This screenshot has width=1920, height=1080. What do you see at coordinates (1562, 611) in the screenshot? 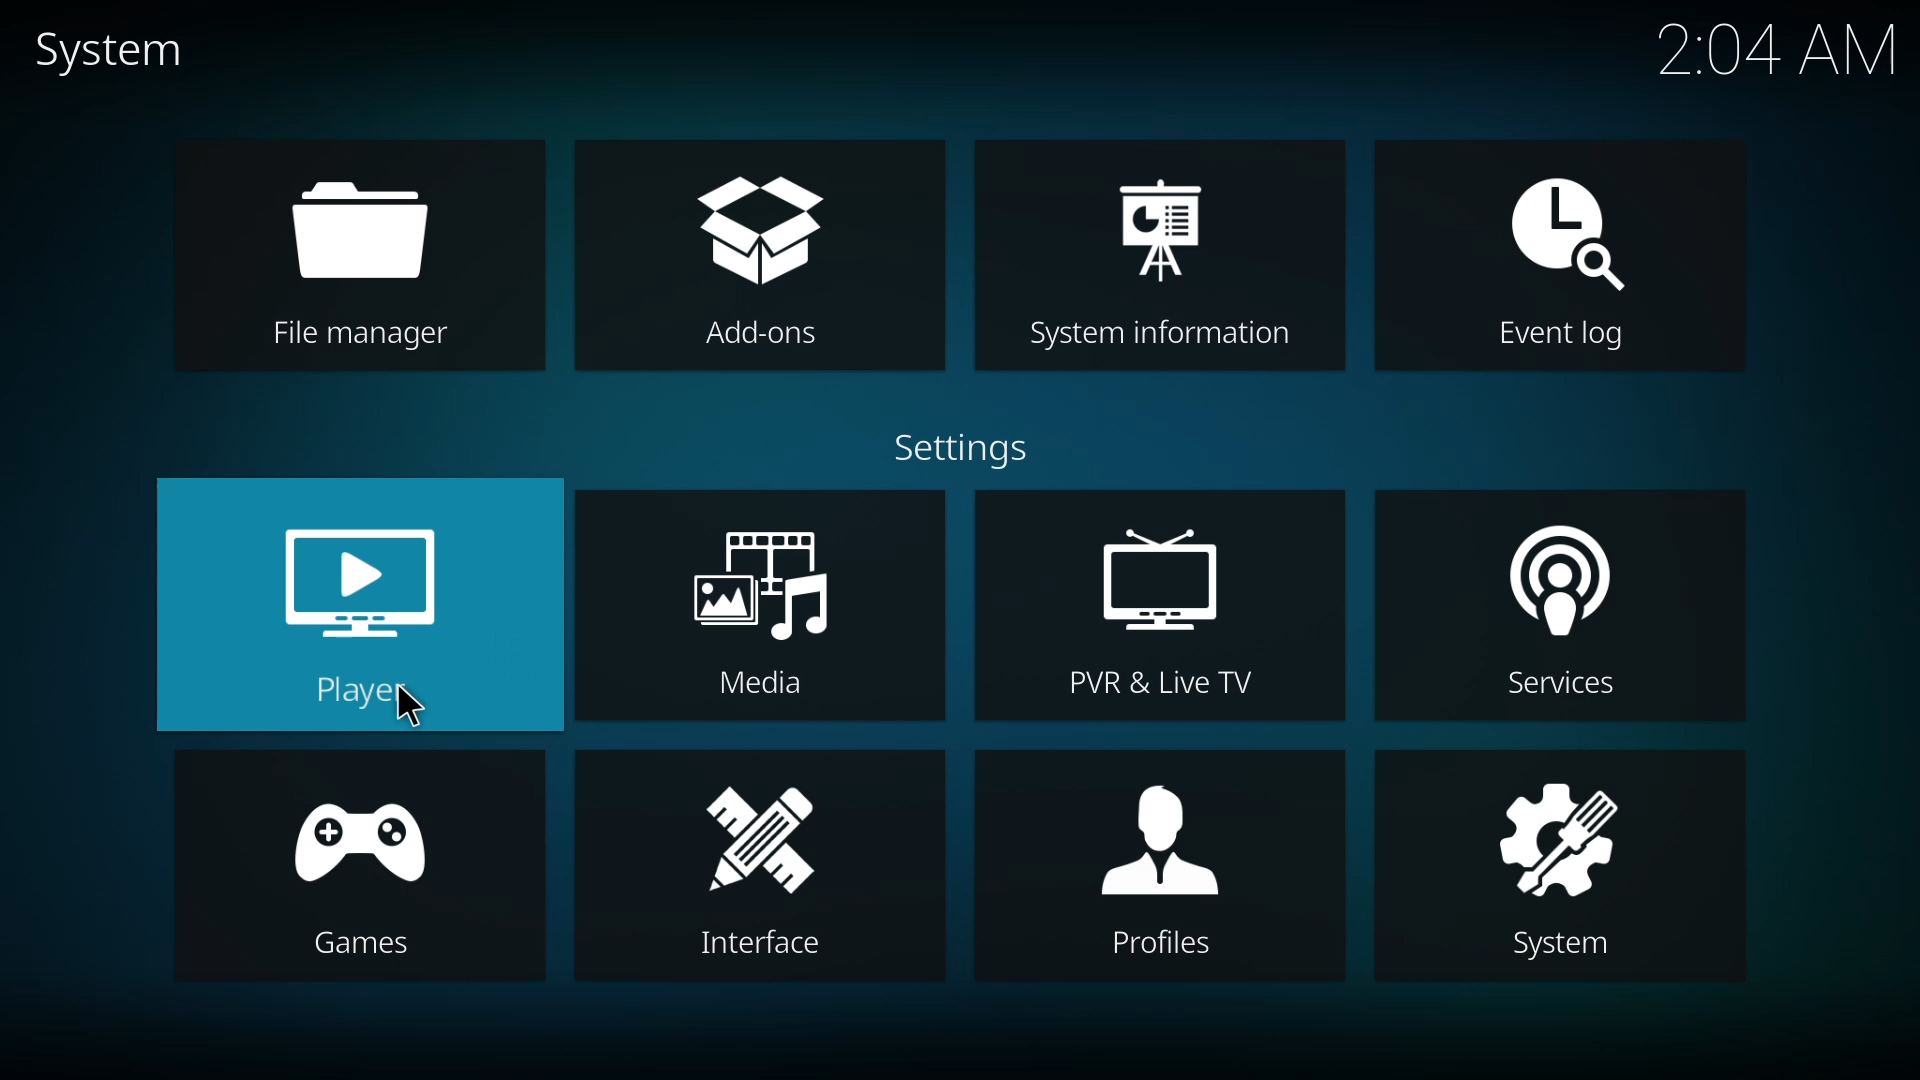
I see `services` at bounding box center [1562, 611].